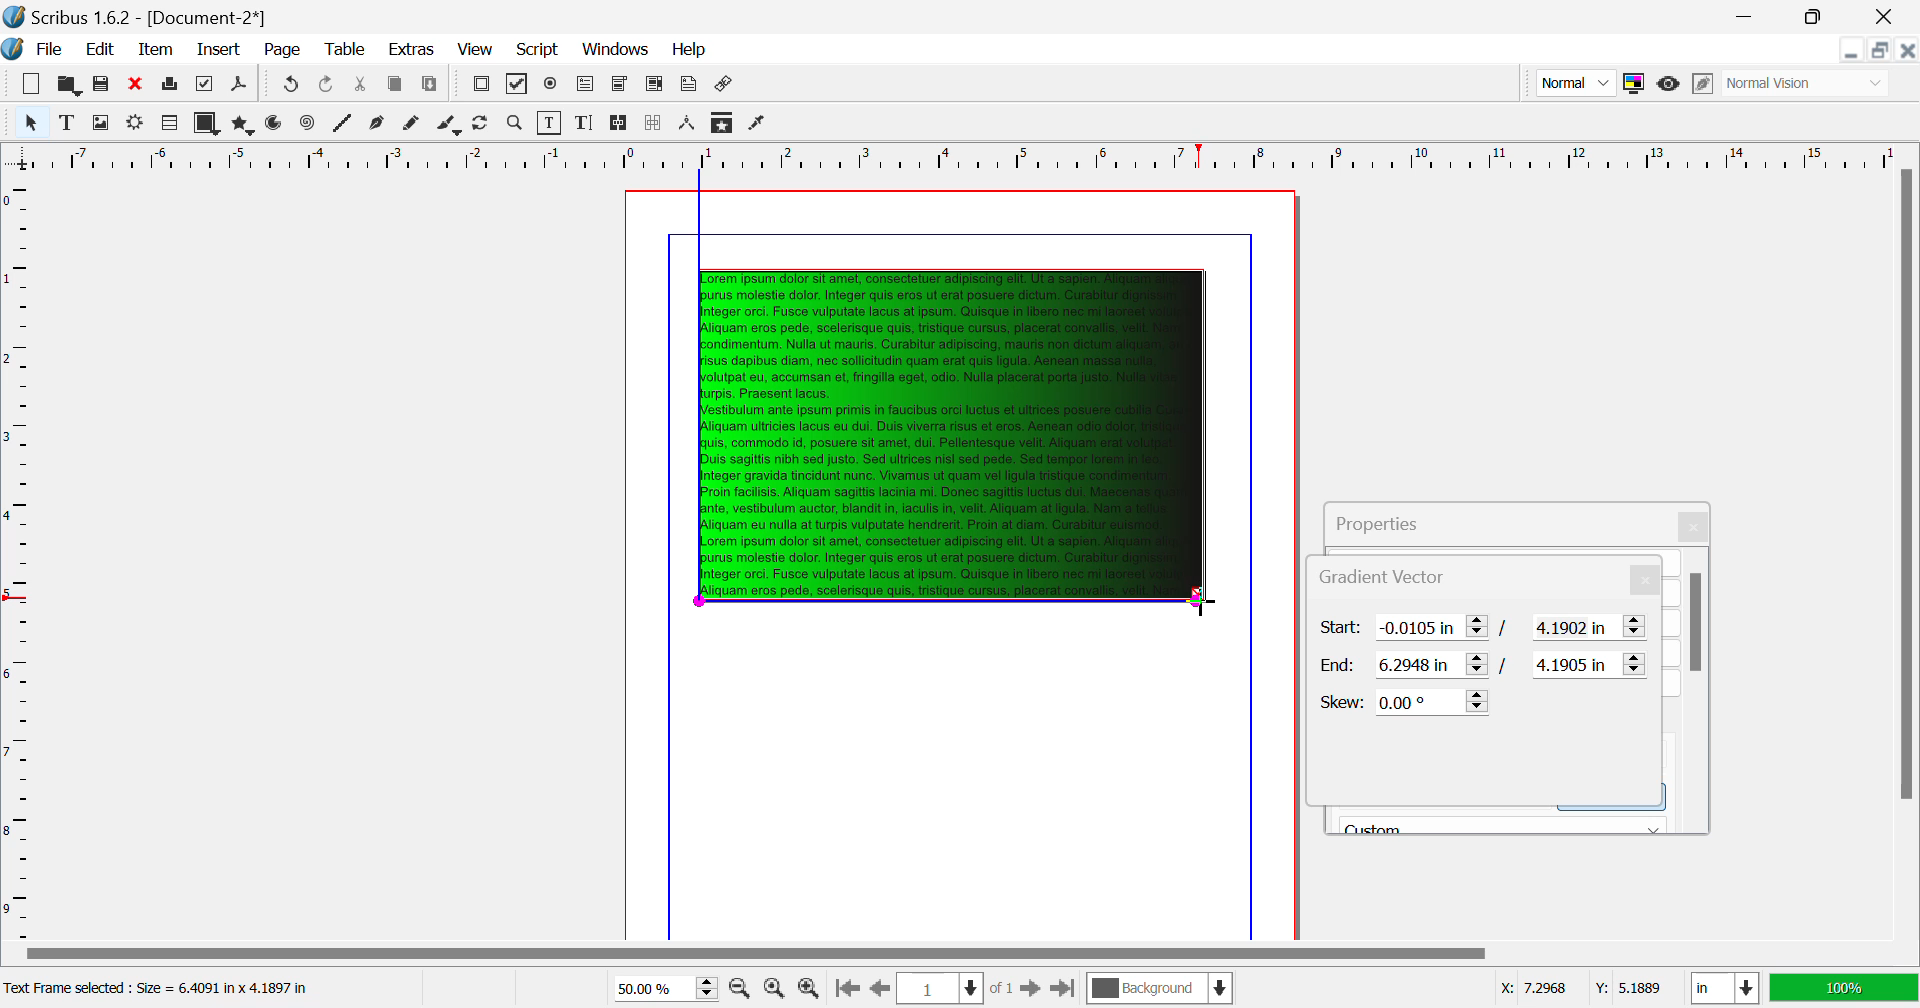 The height and width of the screenshot is (1008, 1920). Describe the element at coordinates (1484, 628) in the screenshot. I see `Gradient Vector Start` at that location.